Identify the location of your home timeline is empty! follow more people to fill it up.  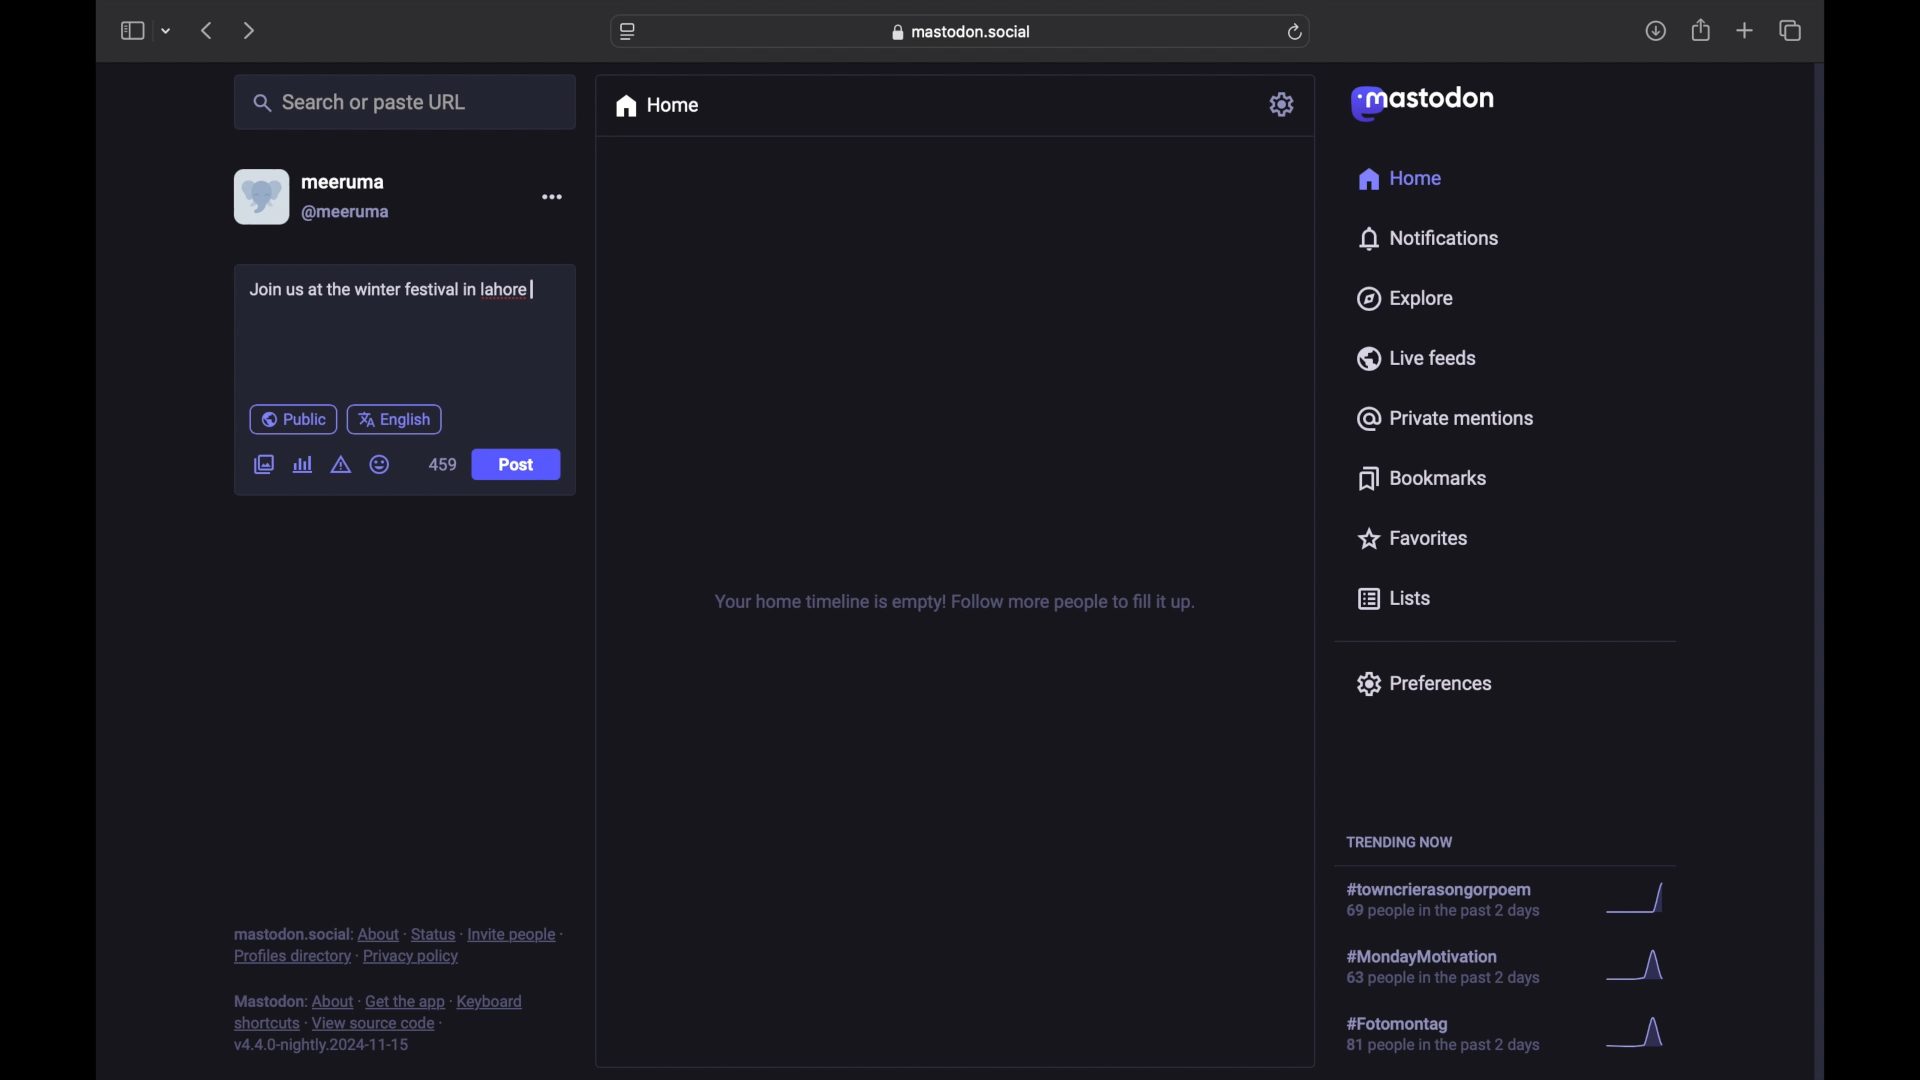
(954, 603).